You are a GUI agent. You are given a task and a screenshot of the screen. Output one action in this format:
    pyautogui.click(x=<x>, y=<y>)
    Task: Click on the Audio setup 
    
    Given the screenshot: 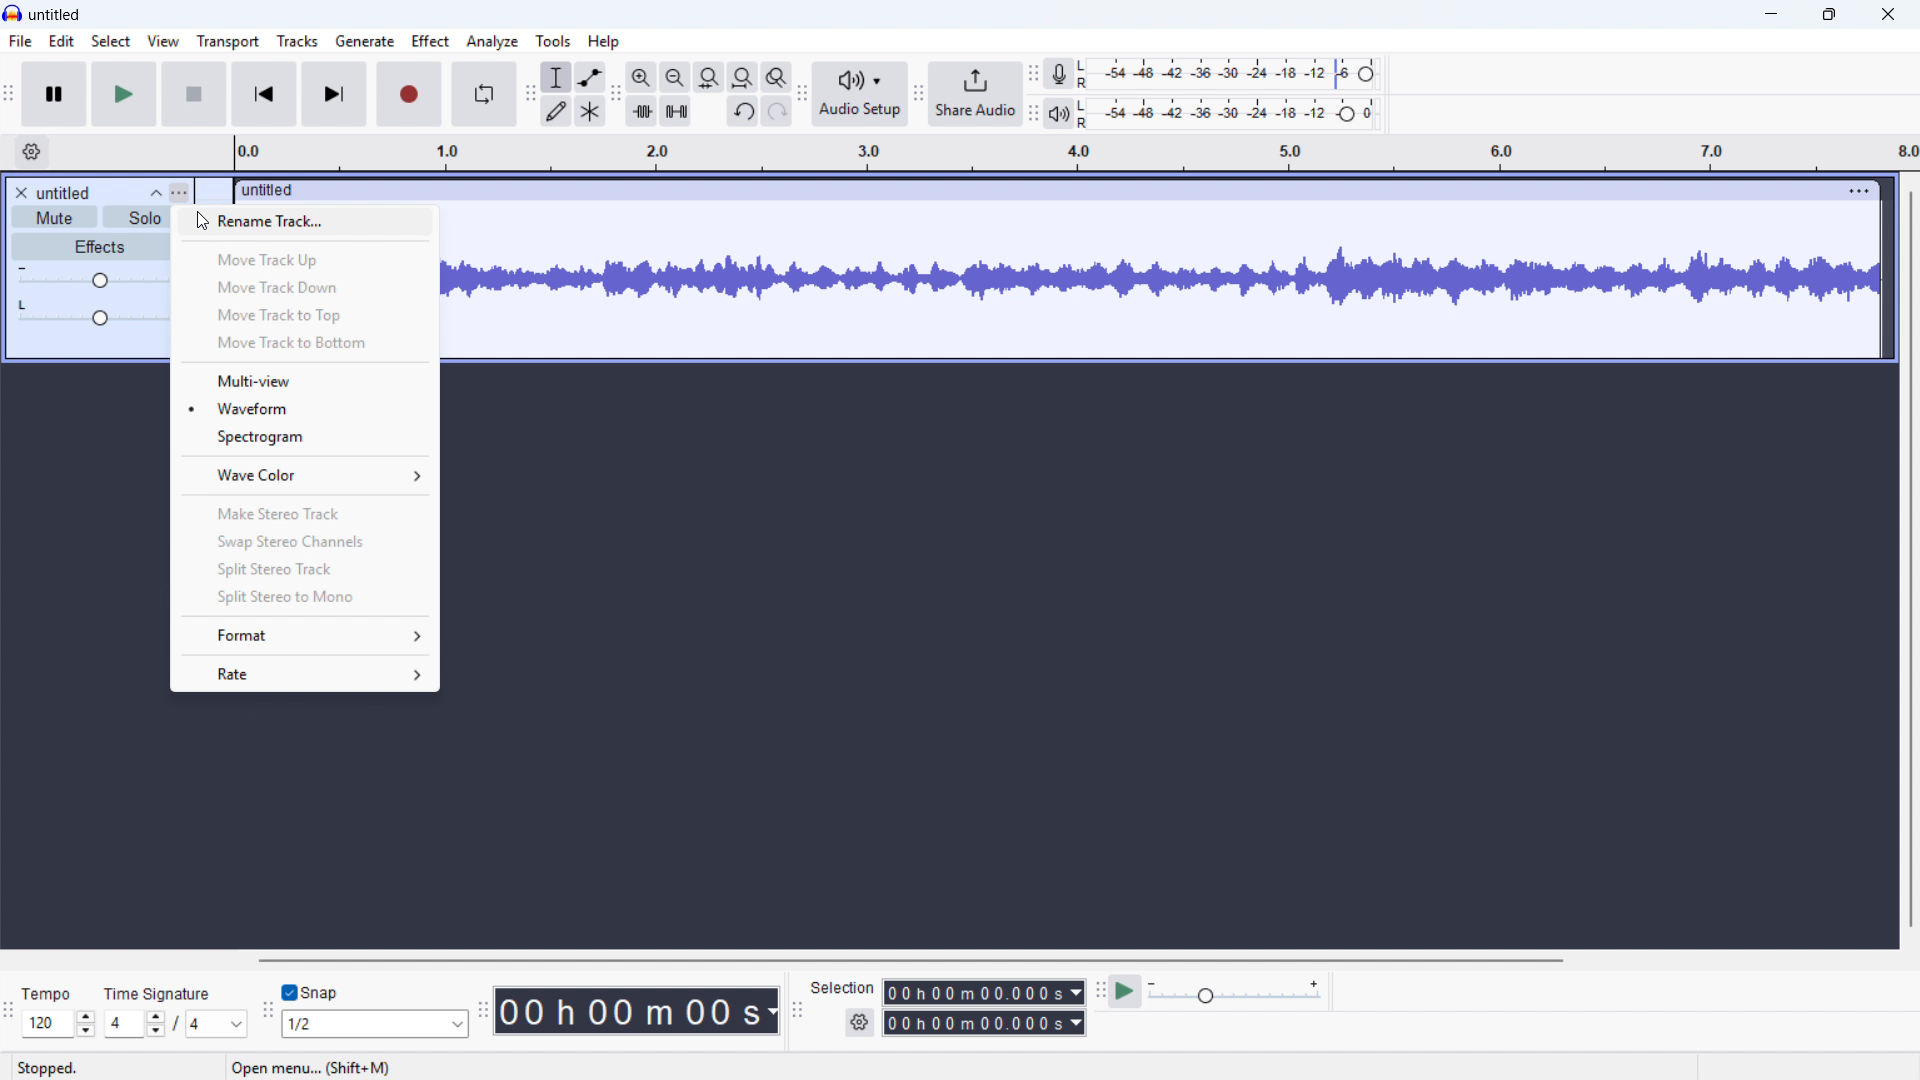 What is the action you would take?
    pyautogui.click(x=860, y=94)
    